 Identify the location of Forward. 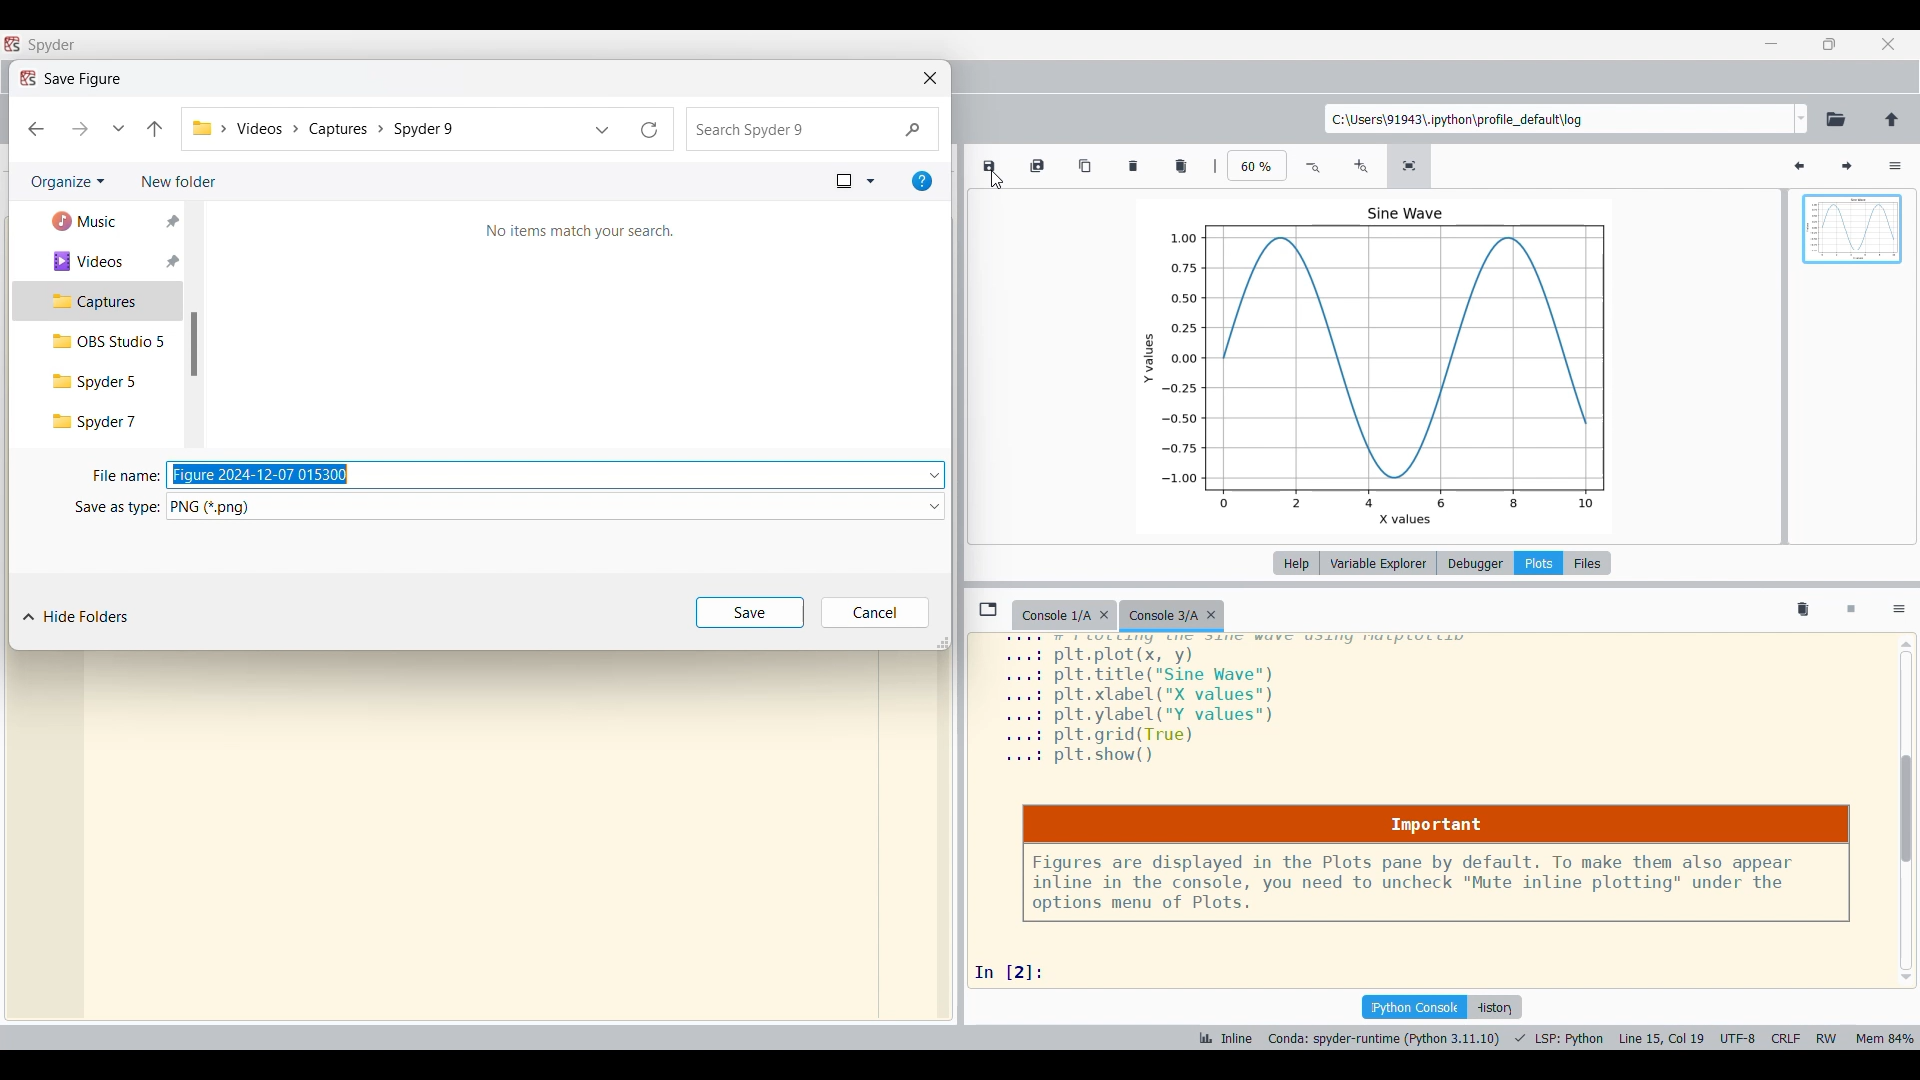
(80, 130).